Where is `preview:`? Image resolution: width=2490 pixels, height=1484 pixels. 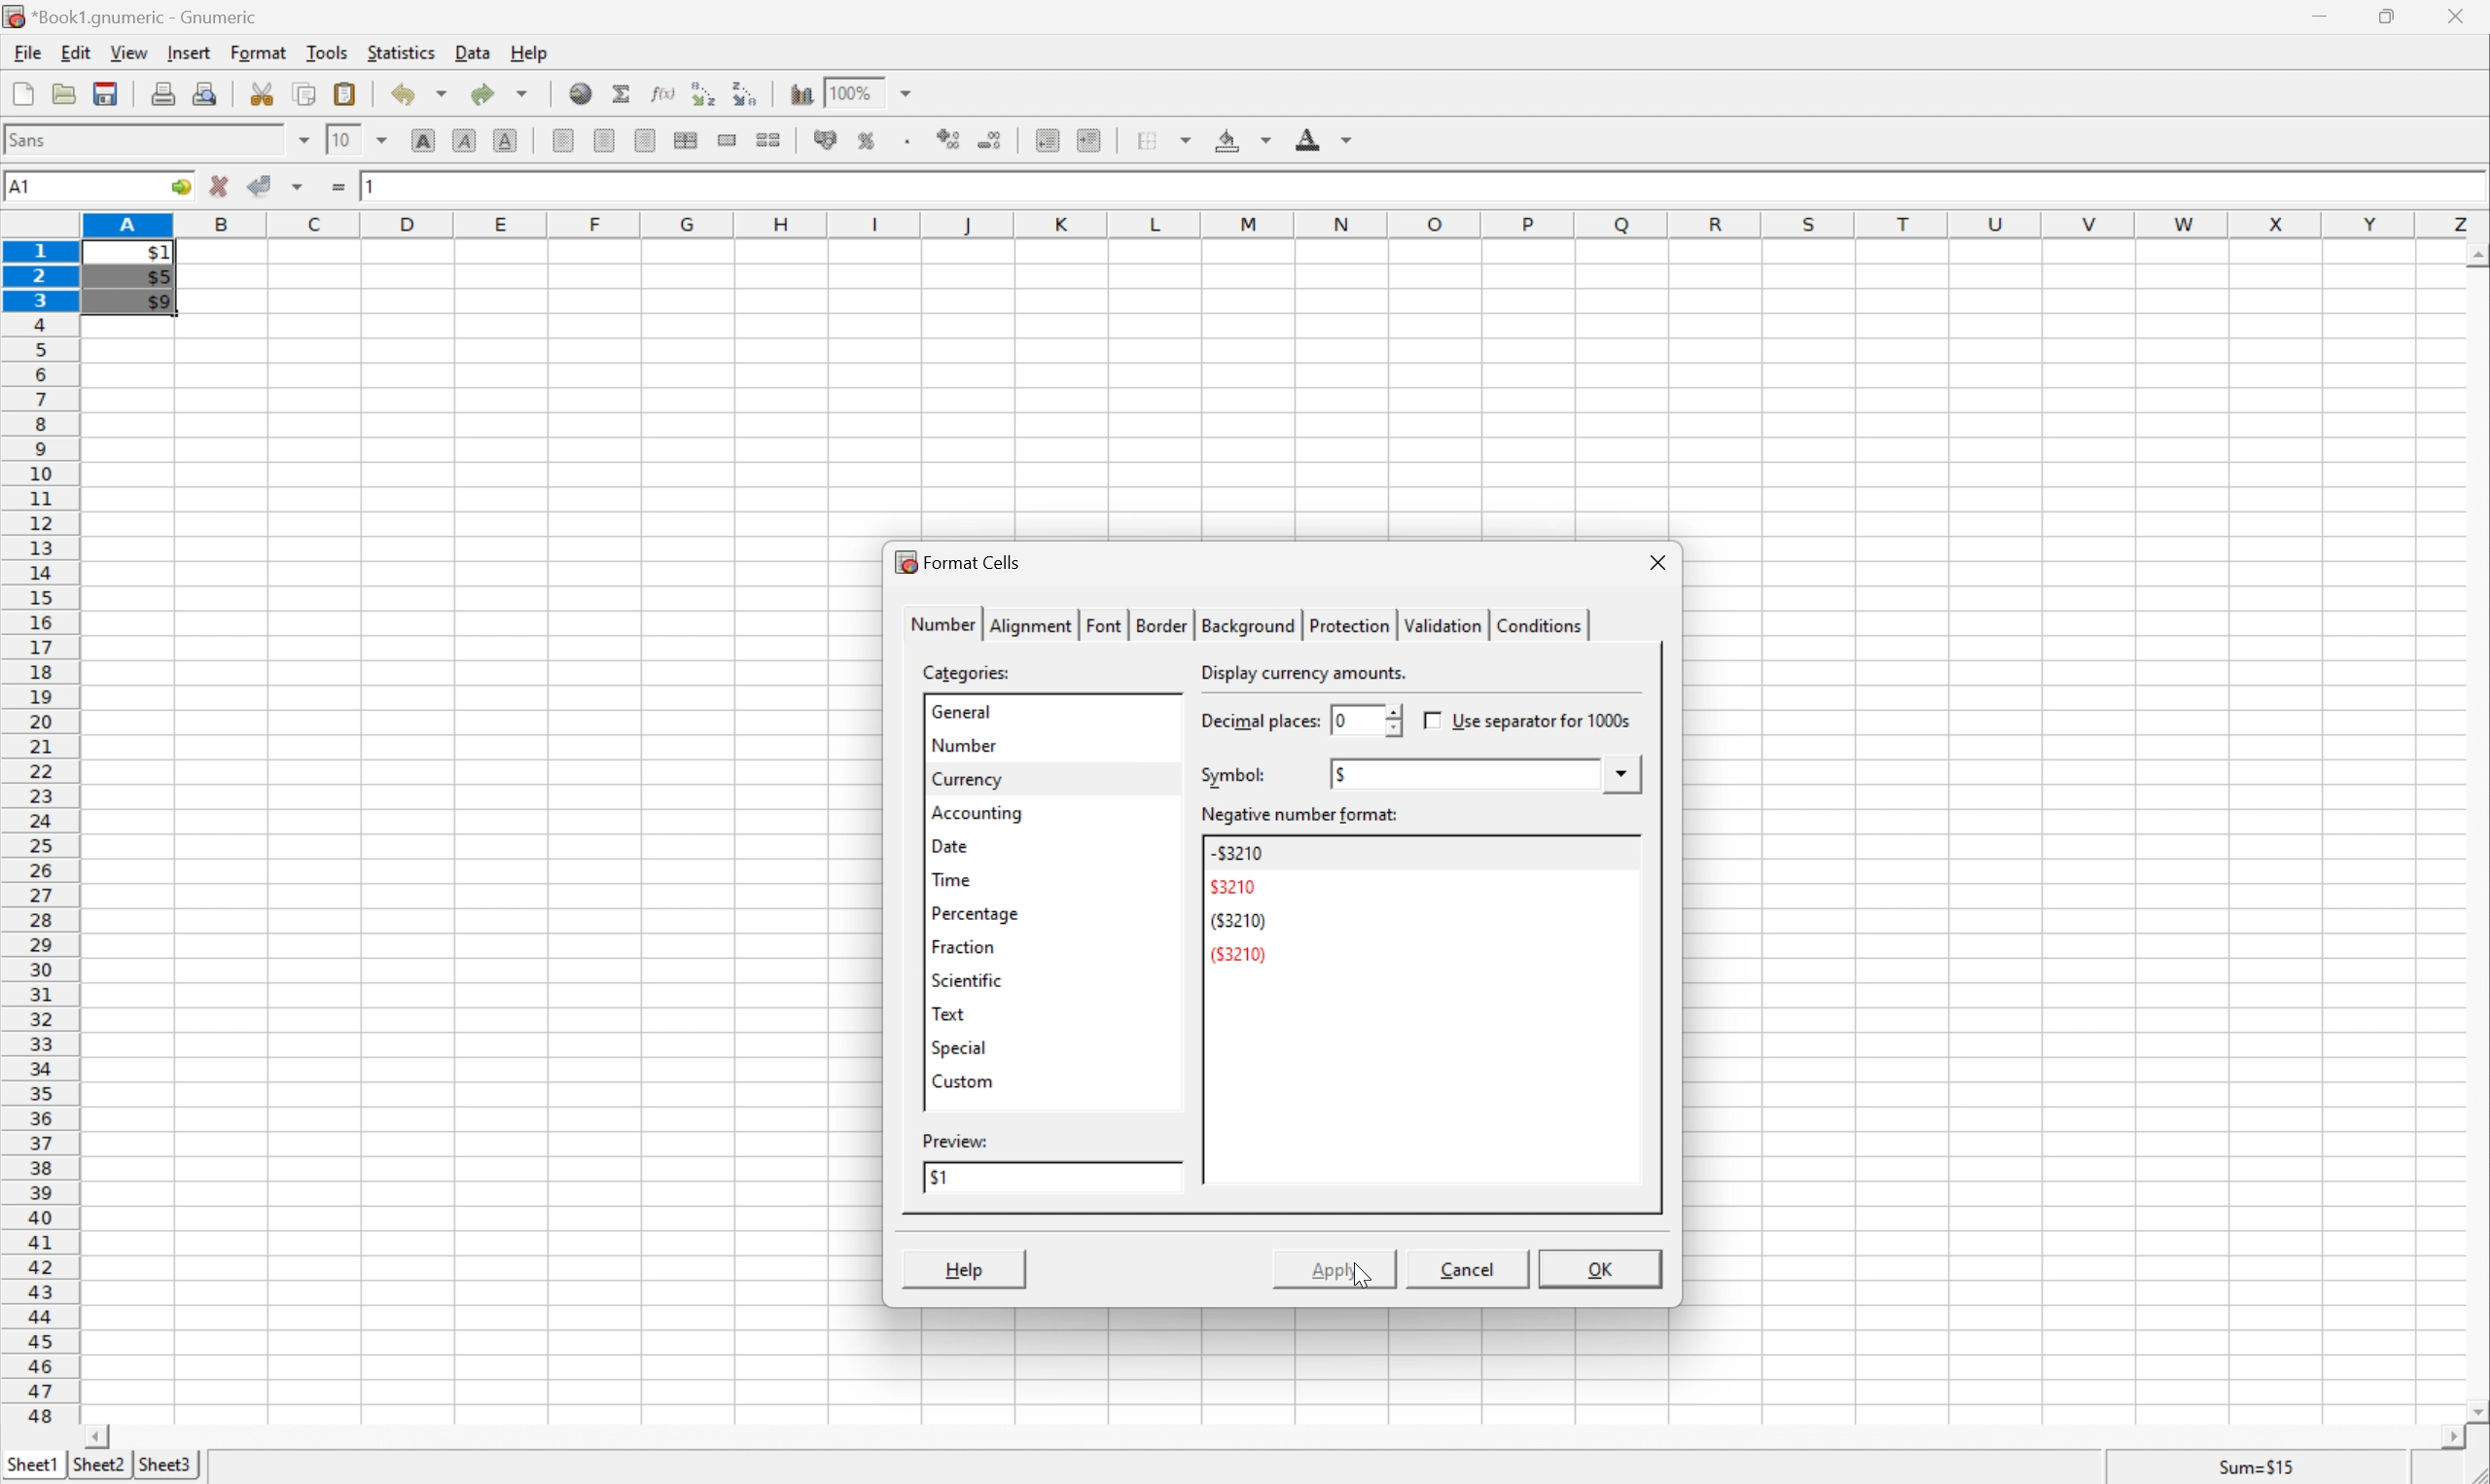 preview: is located at coordinates (957, 1140).